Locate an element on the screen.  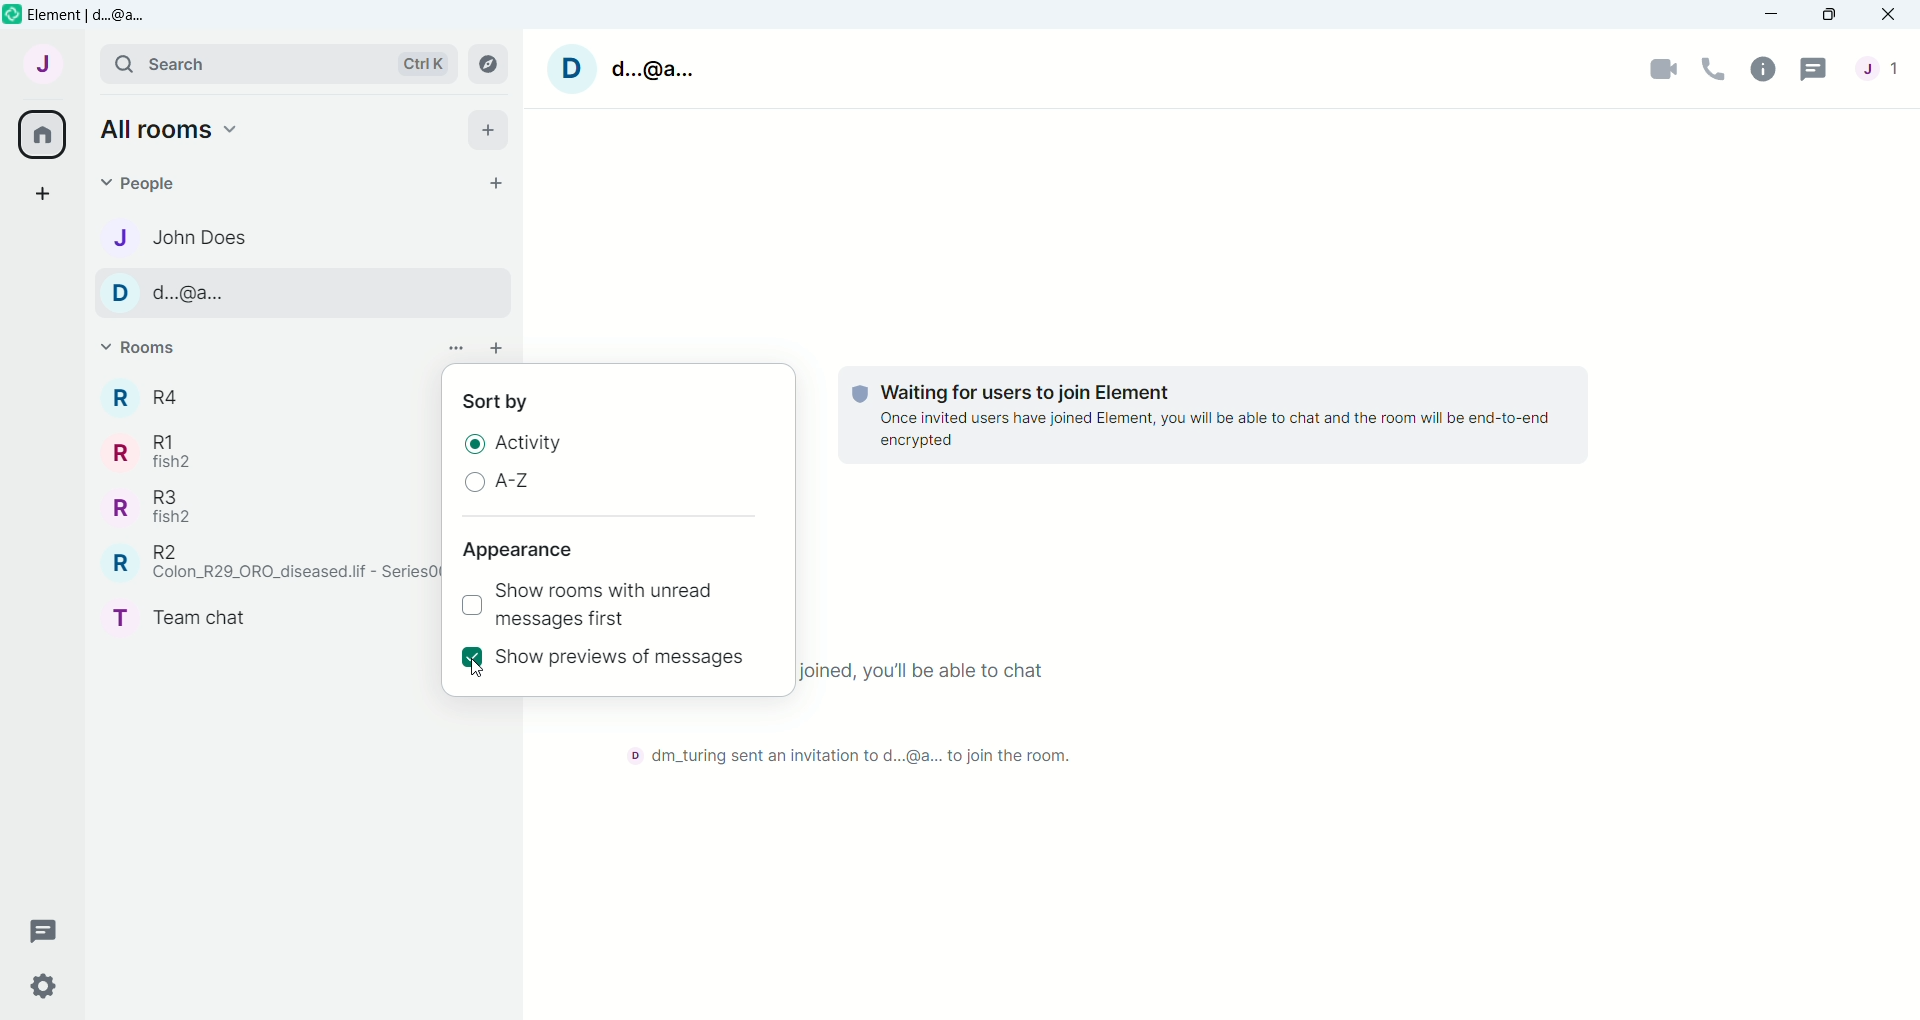
Contact name is located at coordinates (217, 291).